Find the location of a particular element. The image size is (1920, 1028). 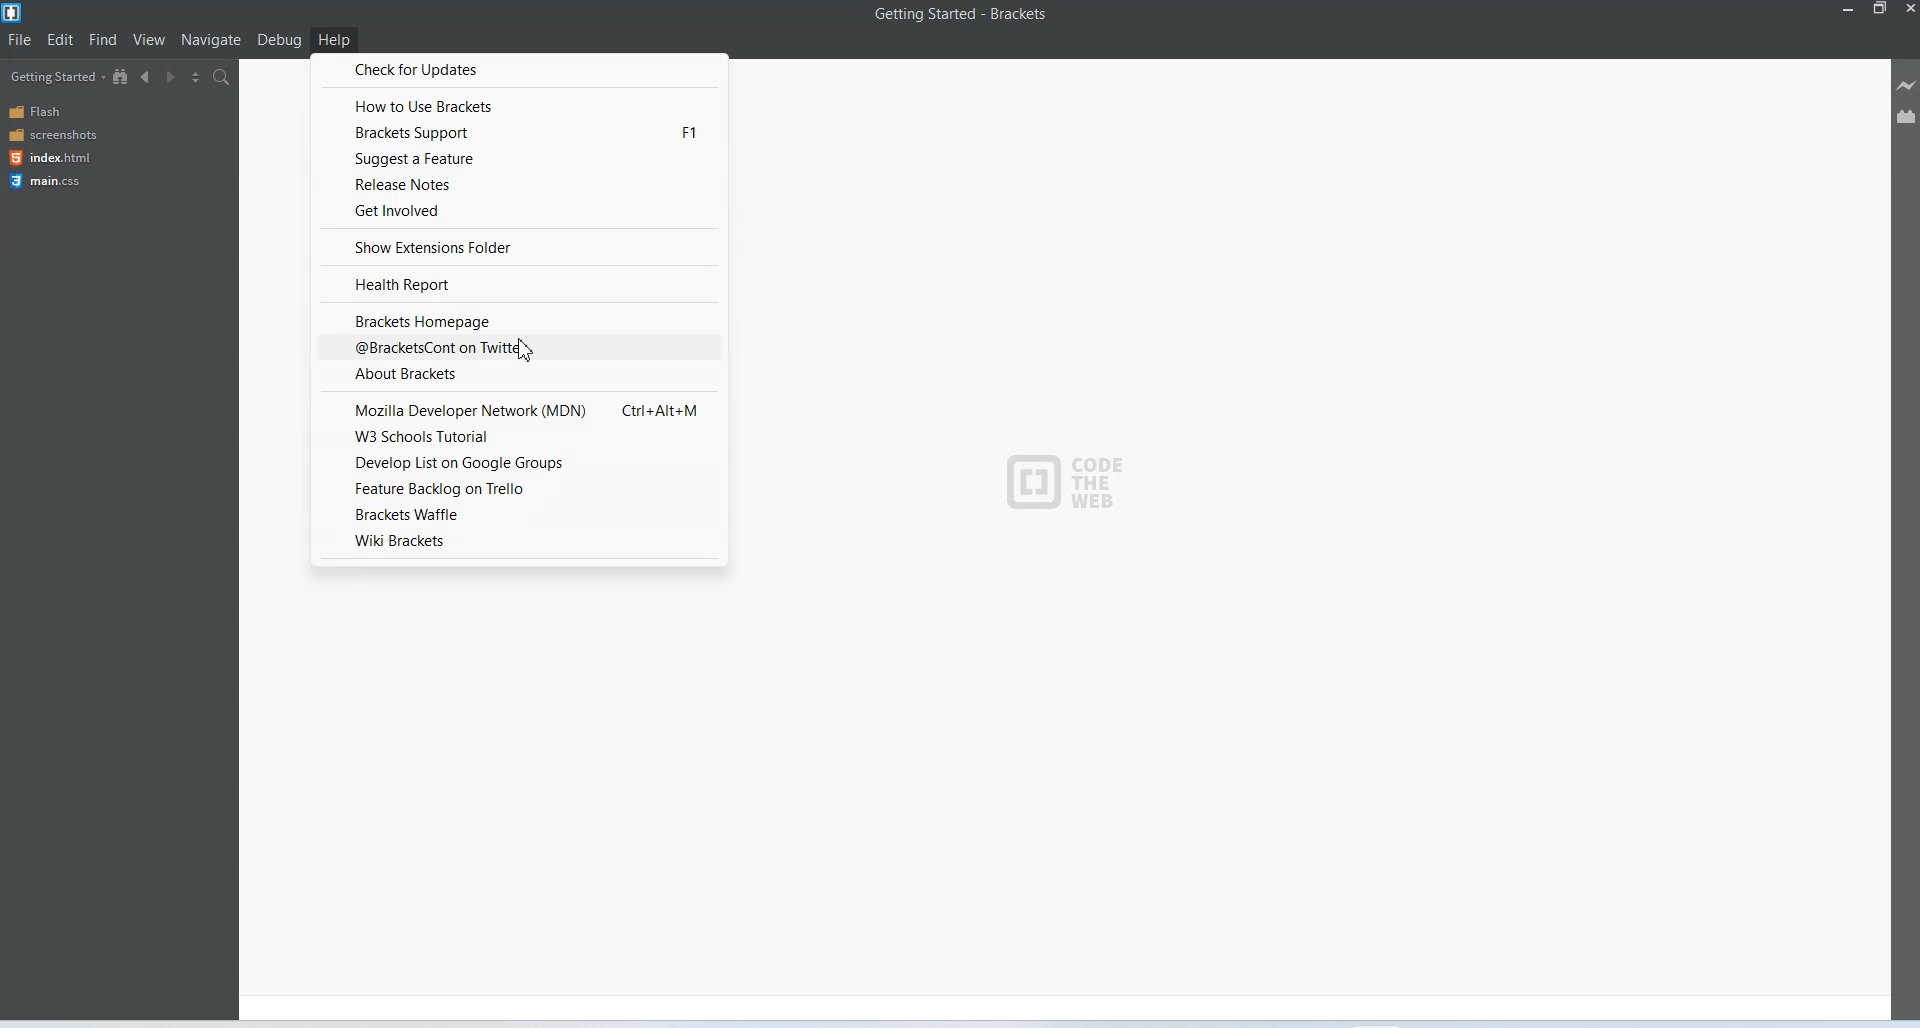

Wiki Brackets is located at coordinates (521, 542).